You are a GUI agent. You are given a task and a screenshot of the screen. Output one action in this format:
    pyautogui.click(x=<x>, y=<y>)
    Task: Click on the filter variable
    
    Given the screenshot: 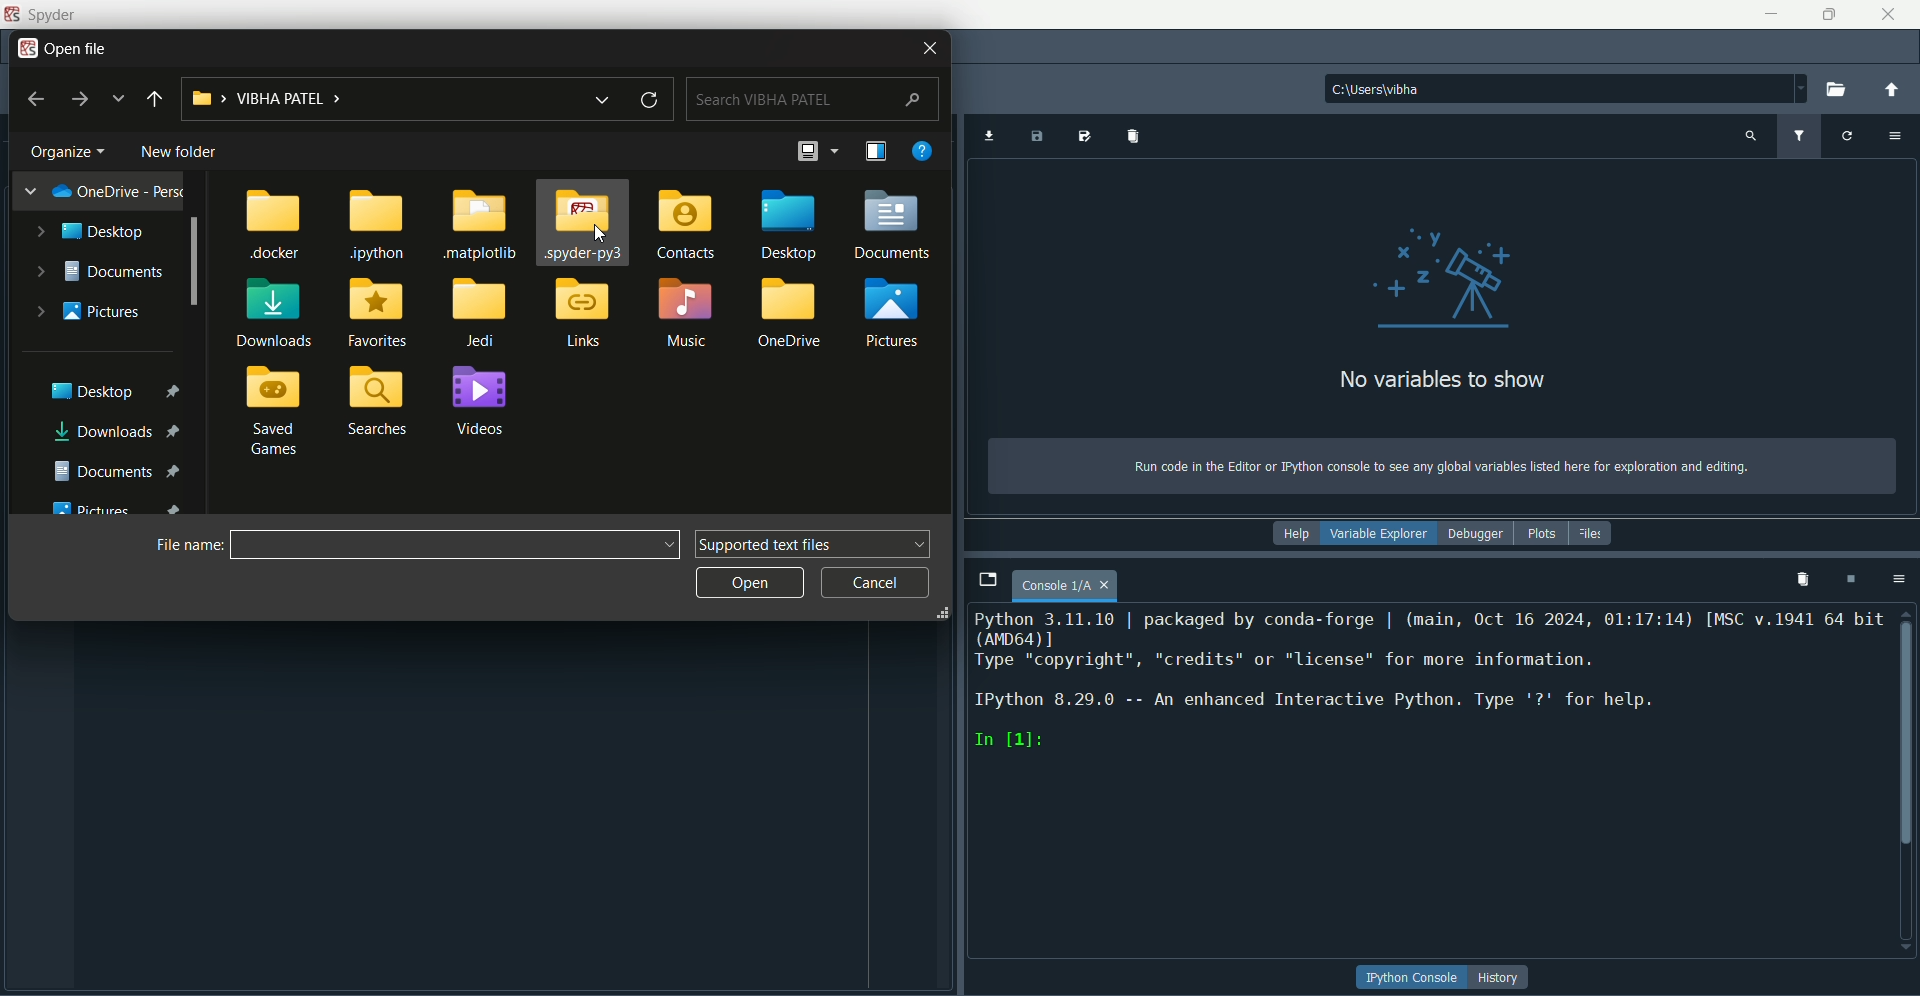 What is the action you would take?
    pyautogui.click(x=1799, y=135)
    